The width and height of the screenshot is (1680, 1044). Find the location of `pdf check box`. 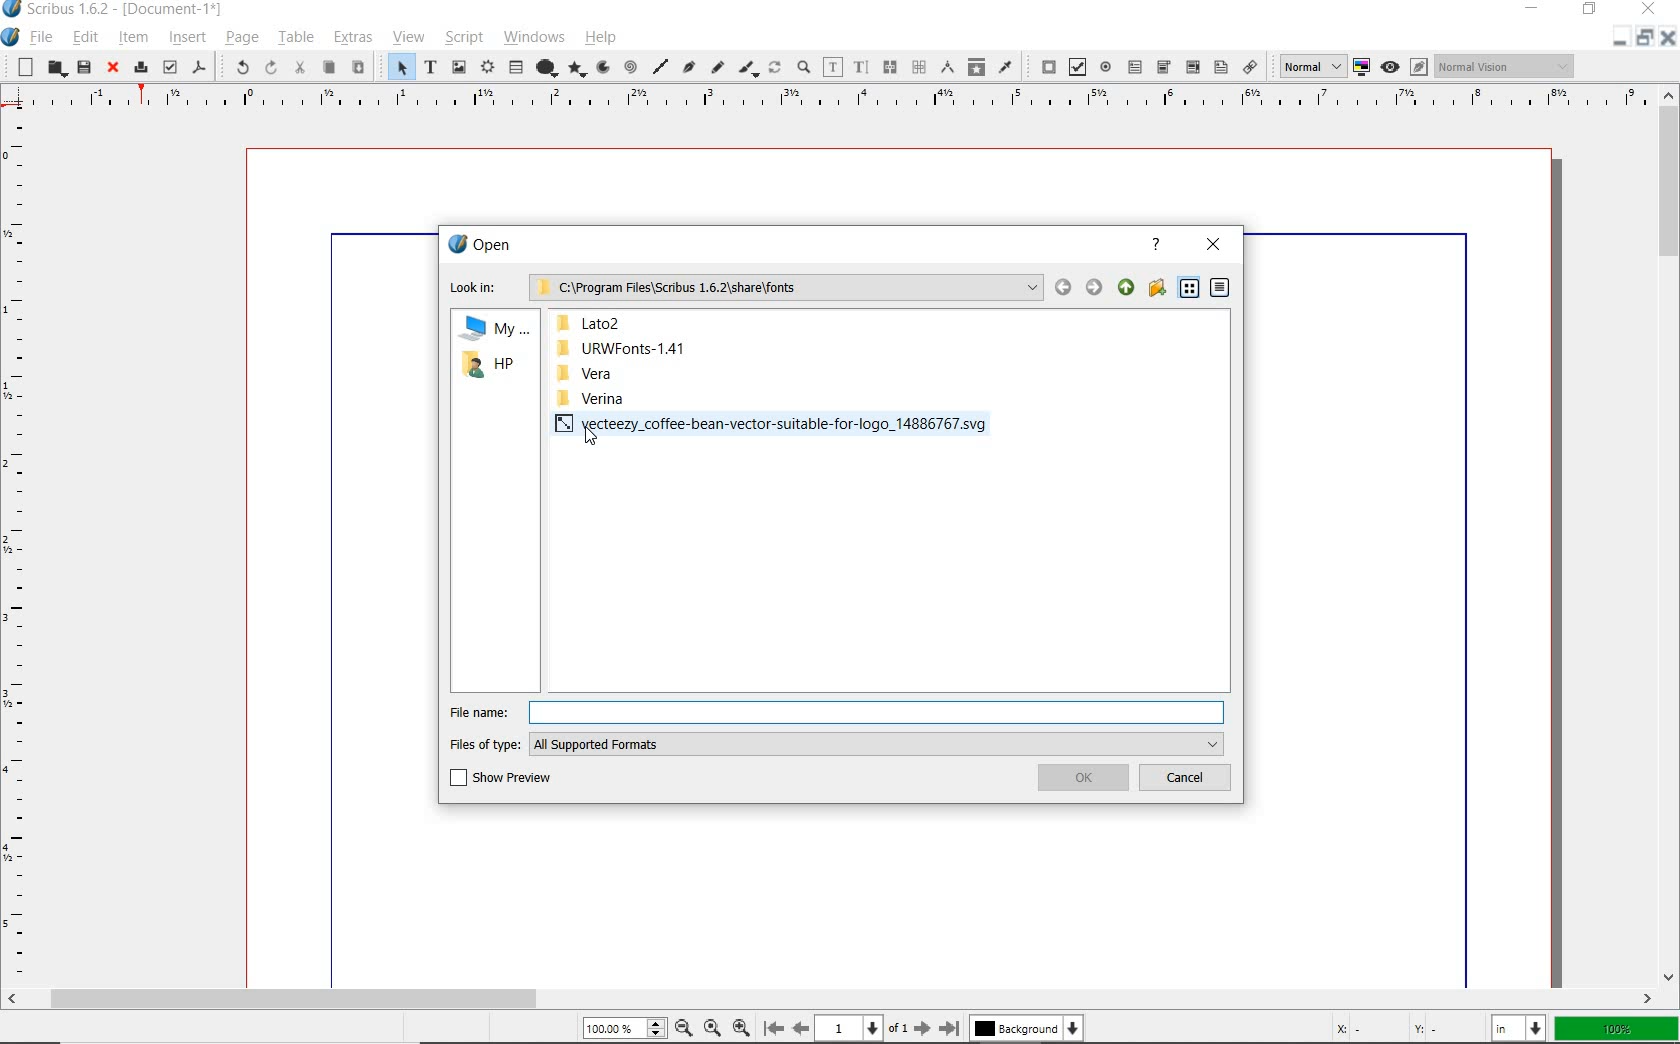

pdf check box is located at coordinates (1078, 67).